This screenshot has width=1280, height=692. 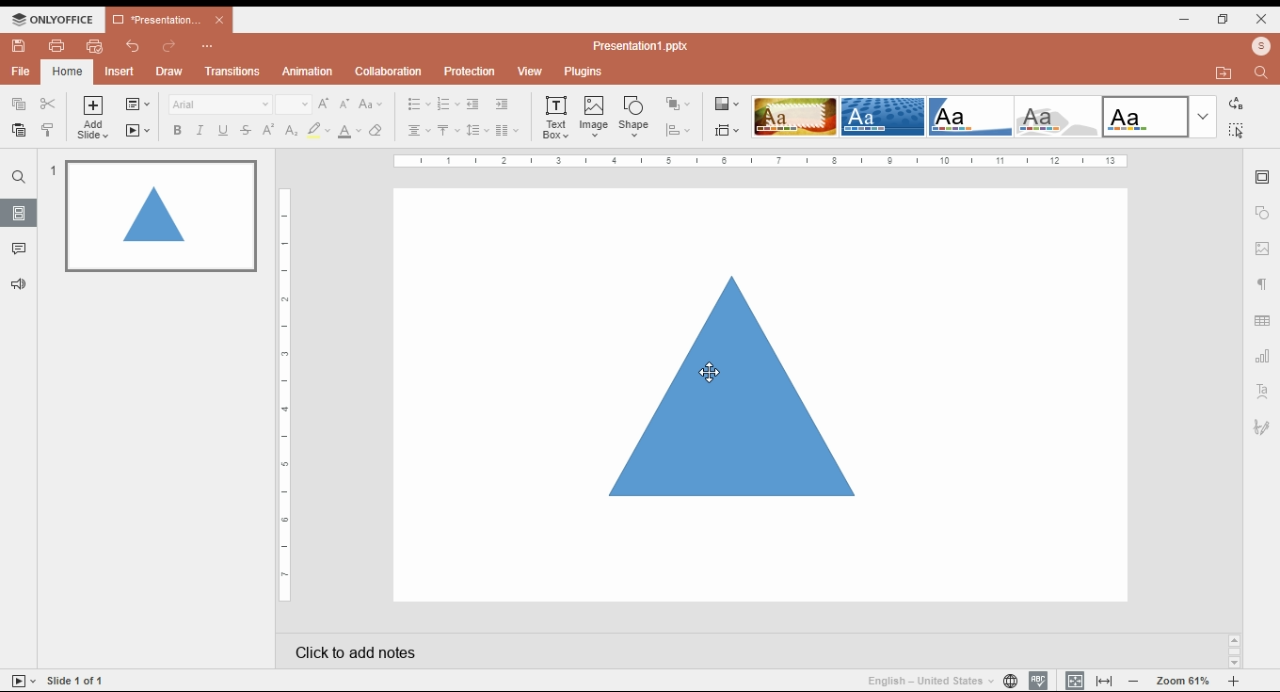 I want to click on color theme 4, so click(x=1060, y=116).